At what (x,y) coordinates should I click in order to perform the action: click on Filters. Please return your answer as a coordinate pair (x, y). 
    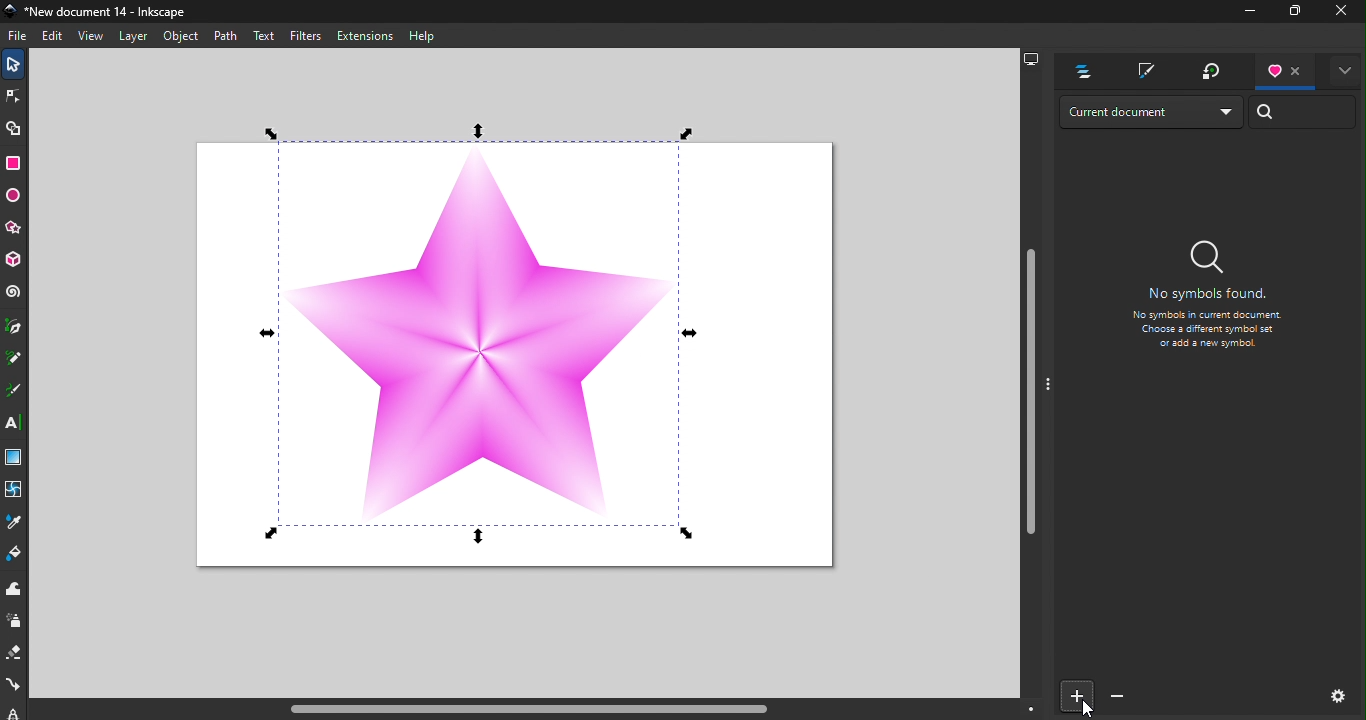
    Looking at the image, I should click on (307, 35).